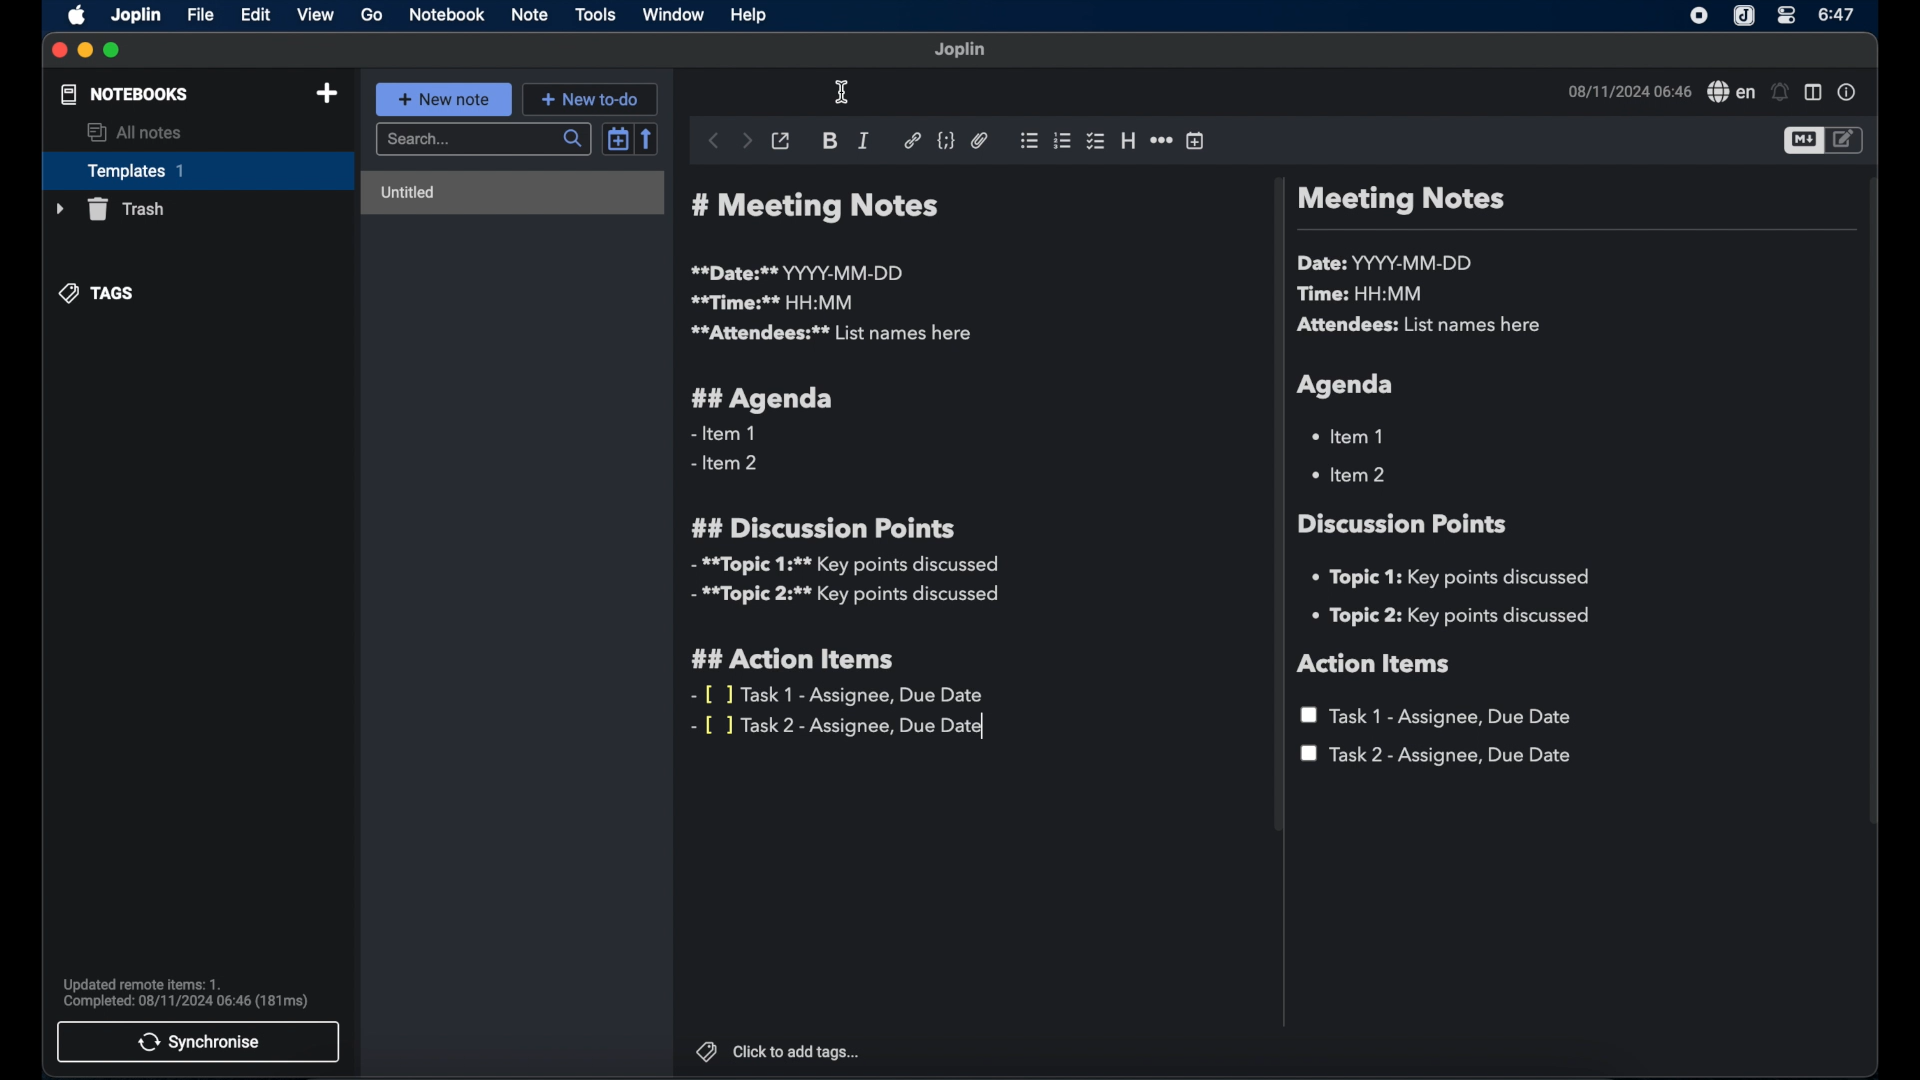 The width and height of the screenshot is (1920, 1080). Describe the element at coordinates (1351, 474) in the screenshot. I see `item 2` at that location.